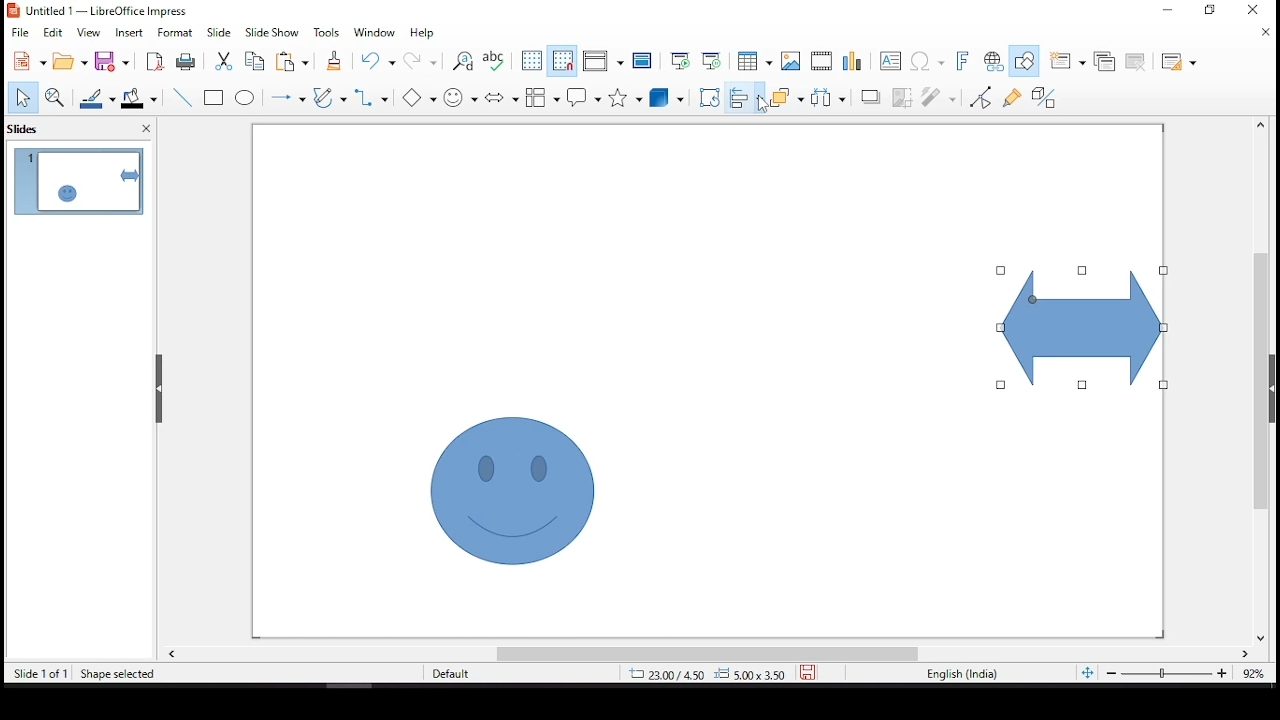  Describe the element at coordinates (216, 99) in the screenshot. I see `rectangle` at that location.